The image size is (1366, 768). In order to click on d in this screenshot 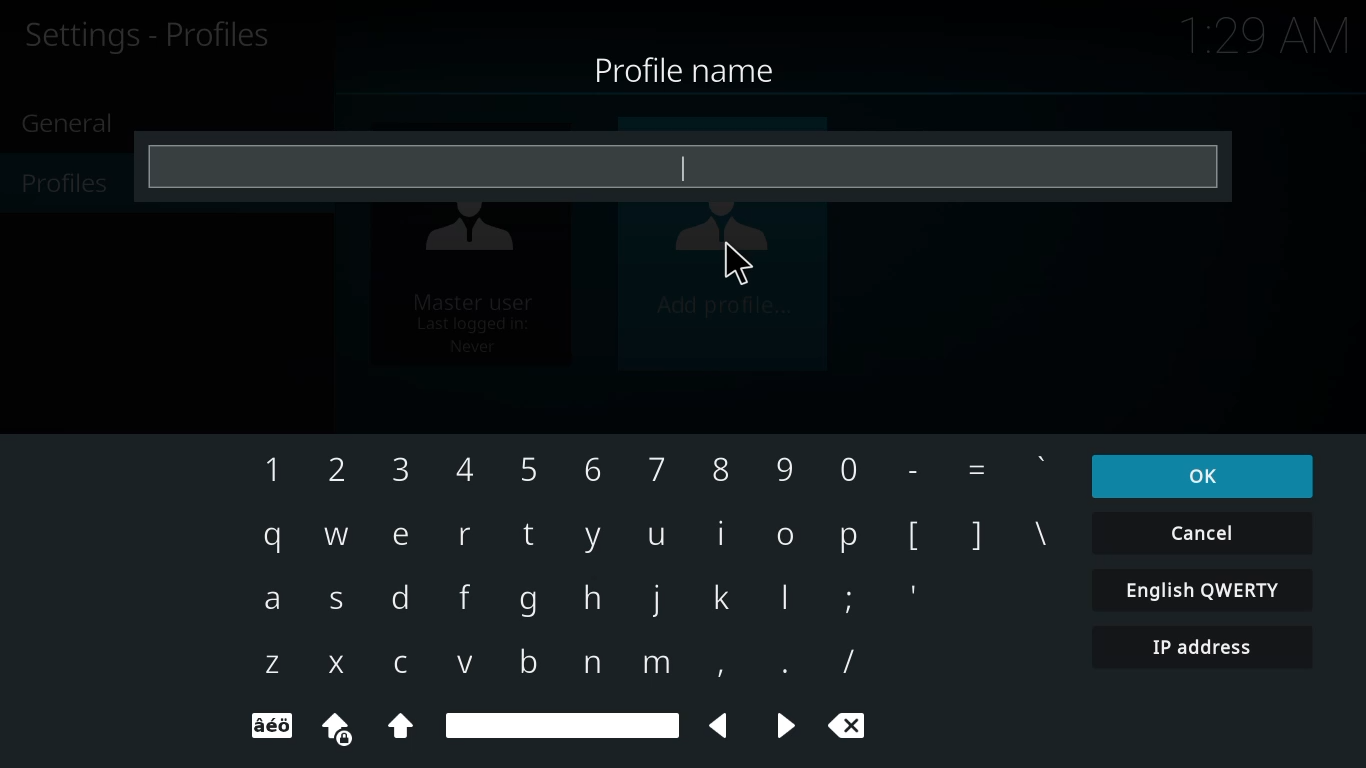, I will do `click(405, 600)`.